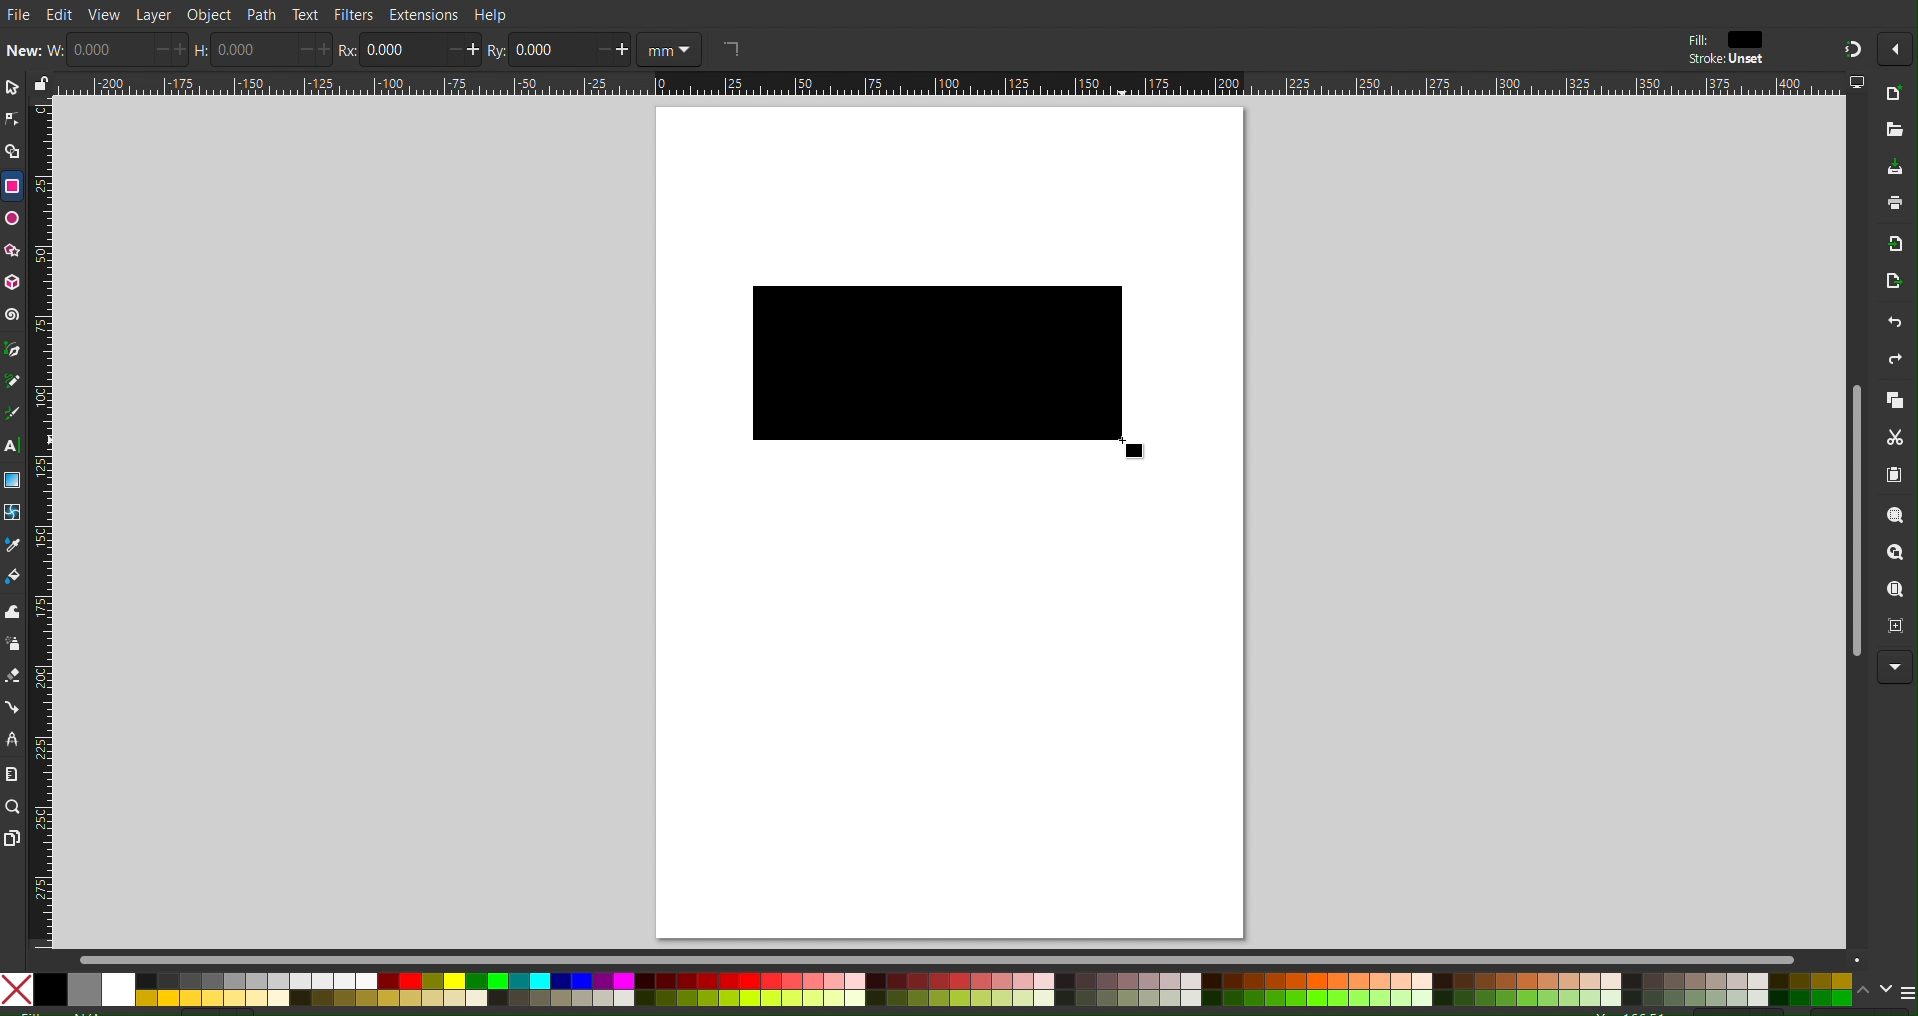  I want to click on increase/decrease, so click(611, 50).